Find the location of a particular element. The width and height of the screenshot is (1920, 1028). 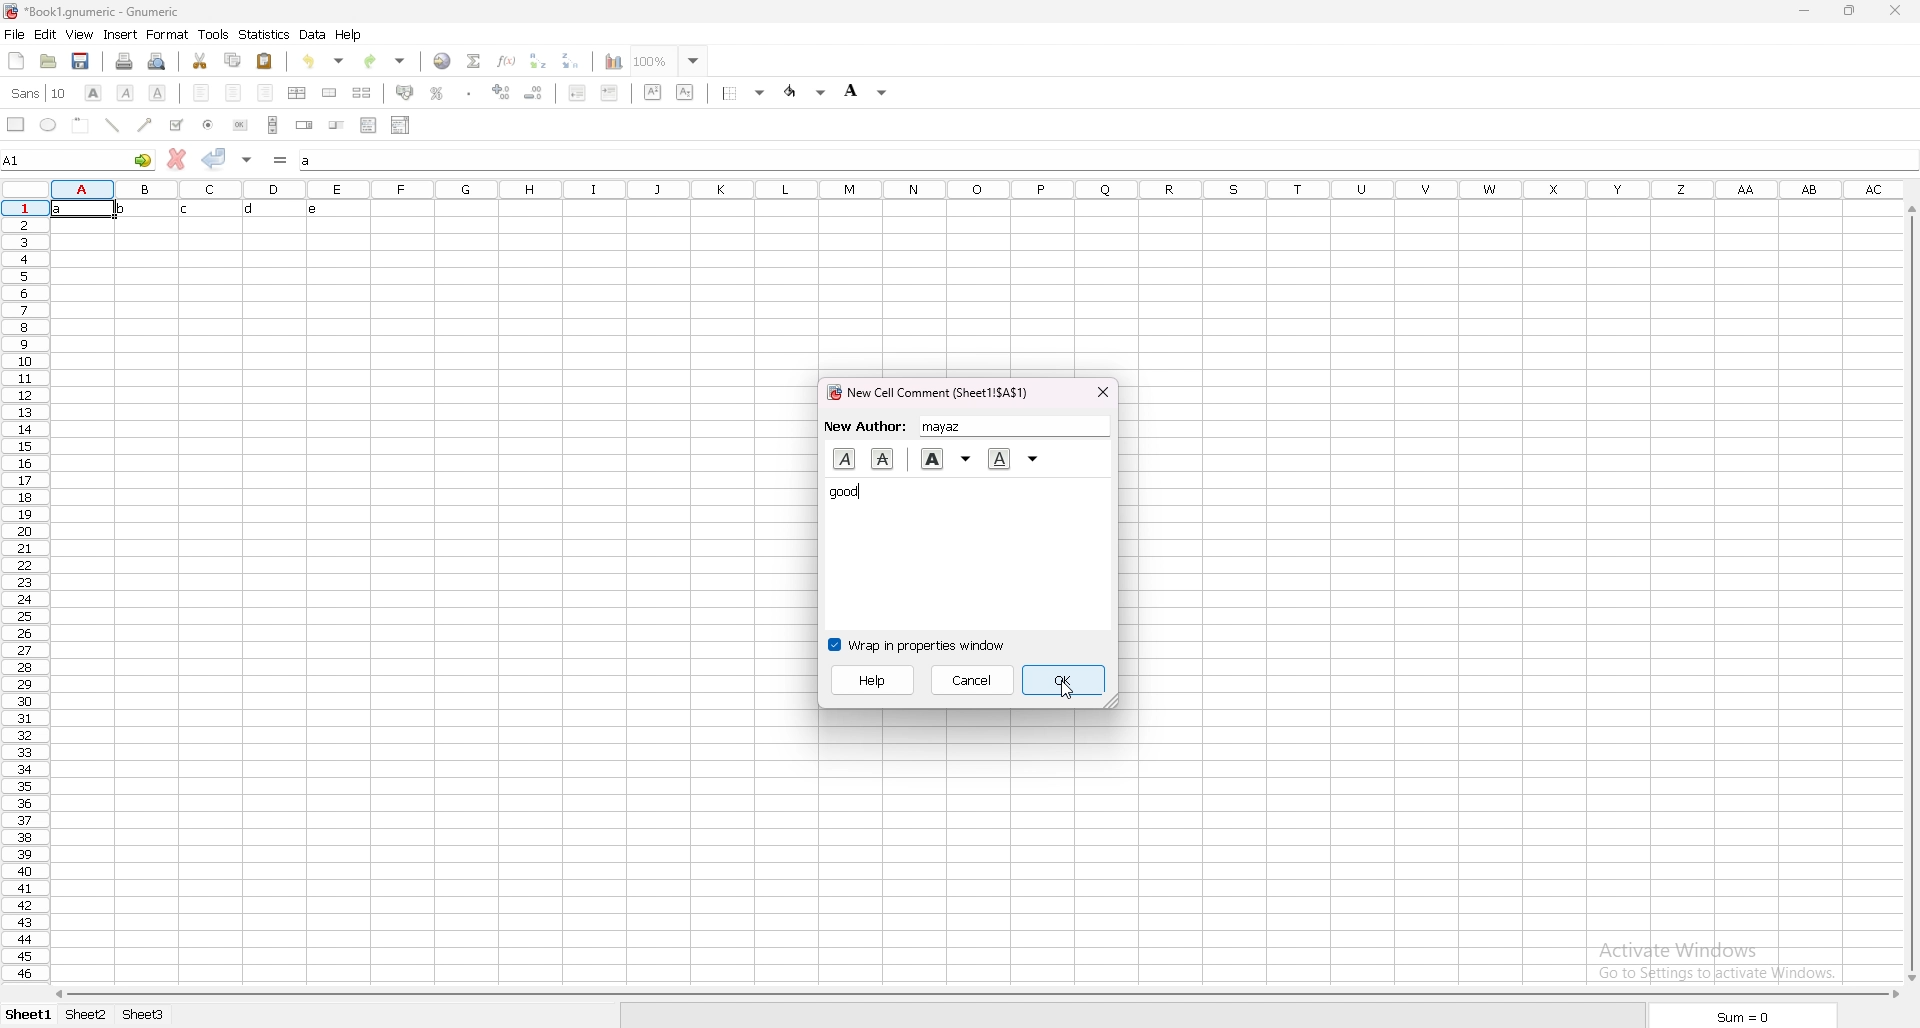

bold is located at coordinates (95, 93).